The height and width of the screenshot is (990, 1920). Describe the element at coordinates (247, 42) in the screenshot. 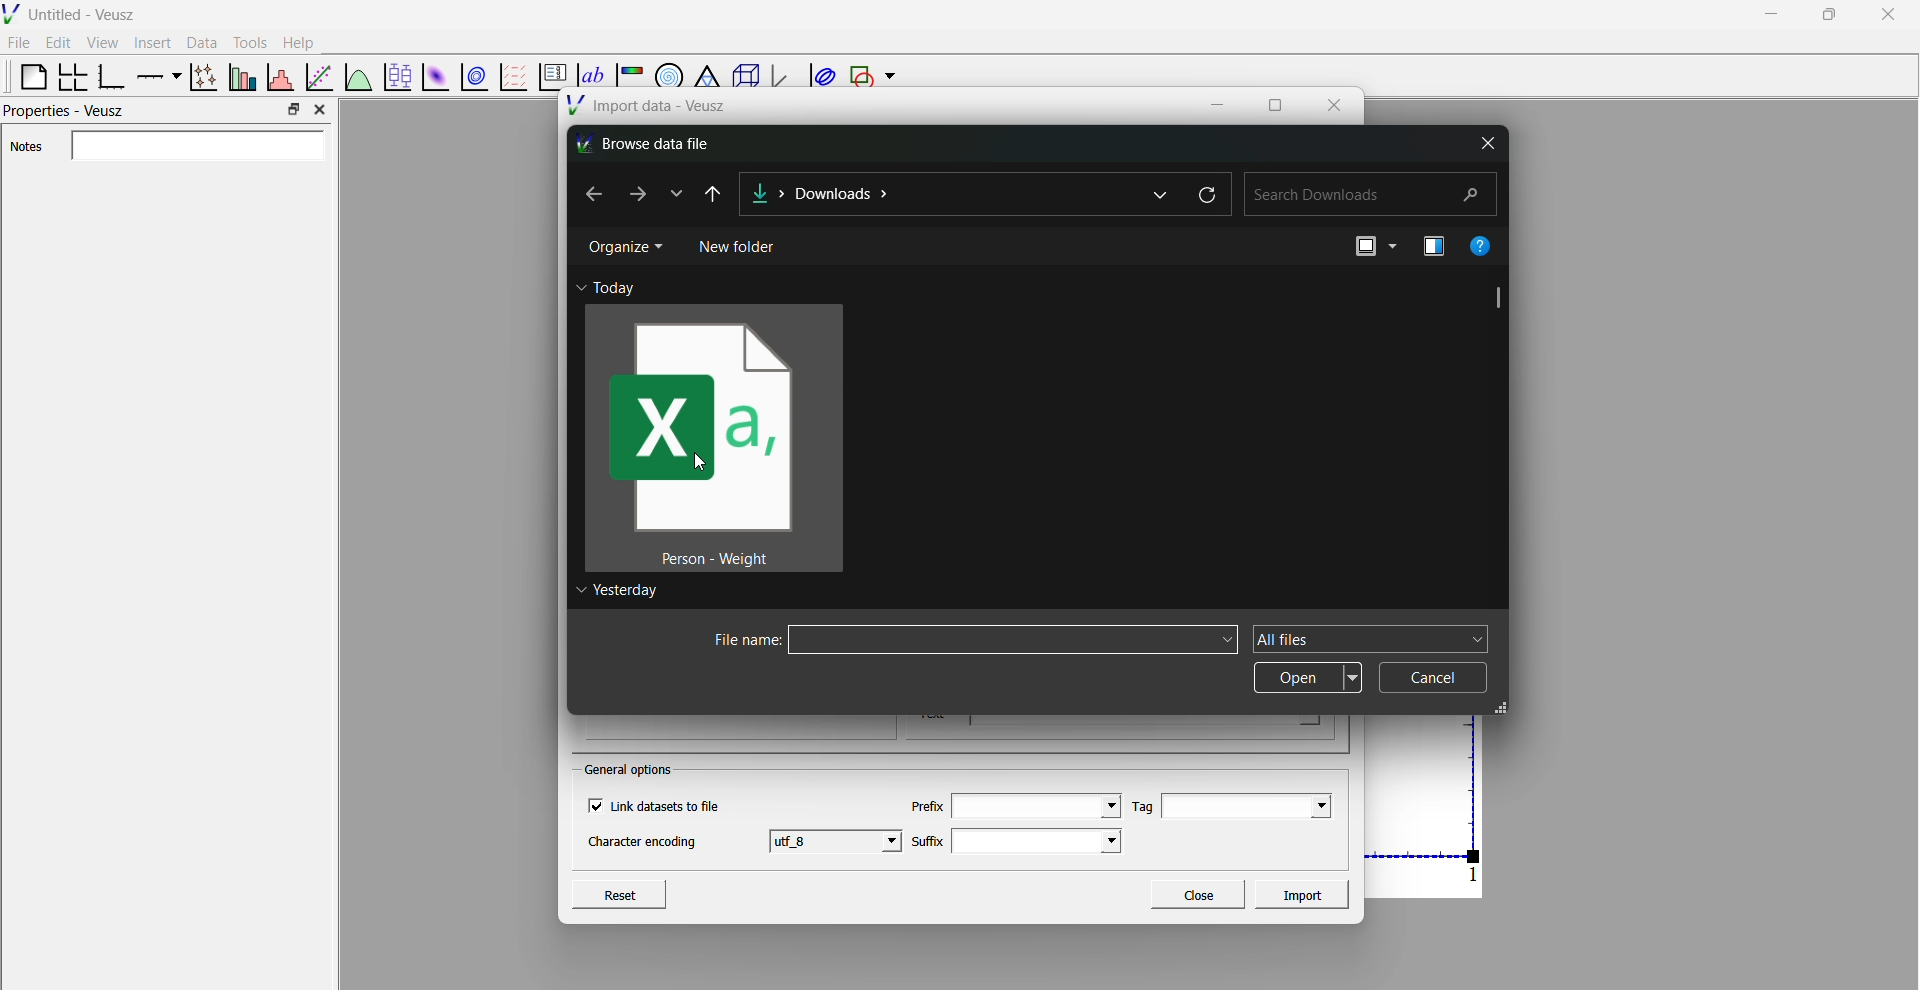

I see `tools` at that location.